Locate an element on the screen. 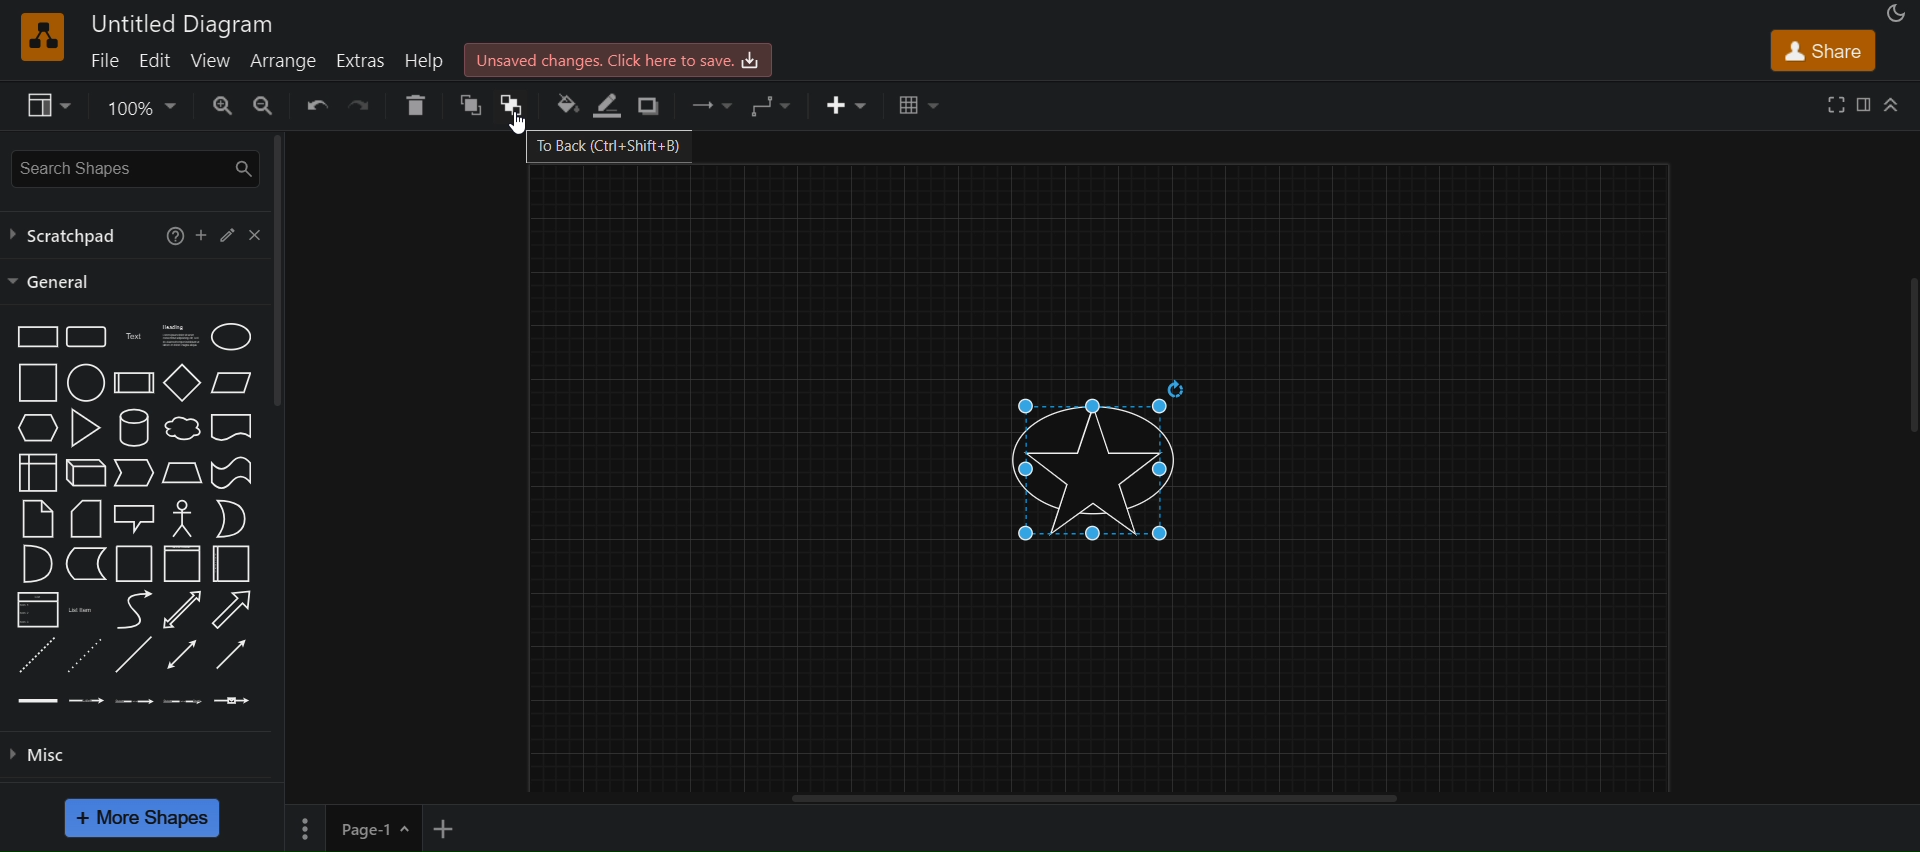 This screenshot has width=1920, height=852. to front  is located at coordinates (465, 108).